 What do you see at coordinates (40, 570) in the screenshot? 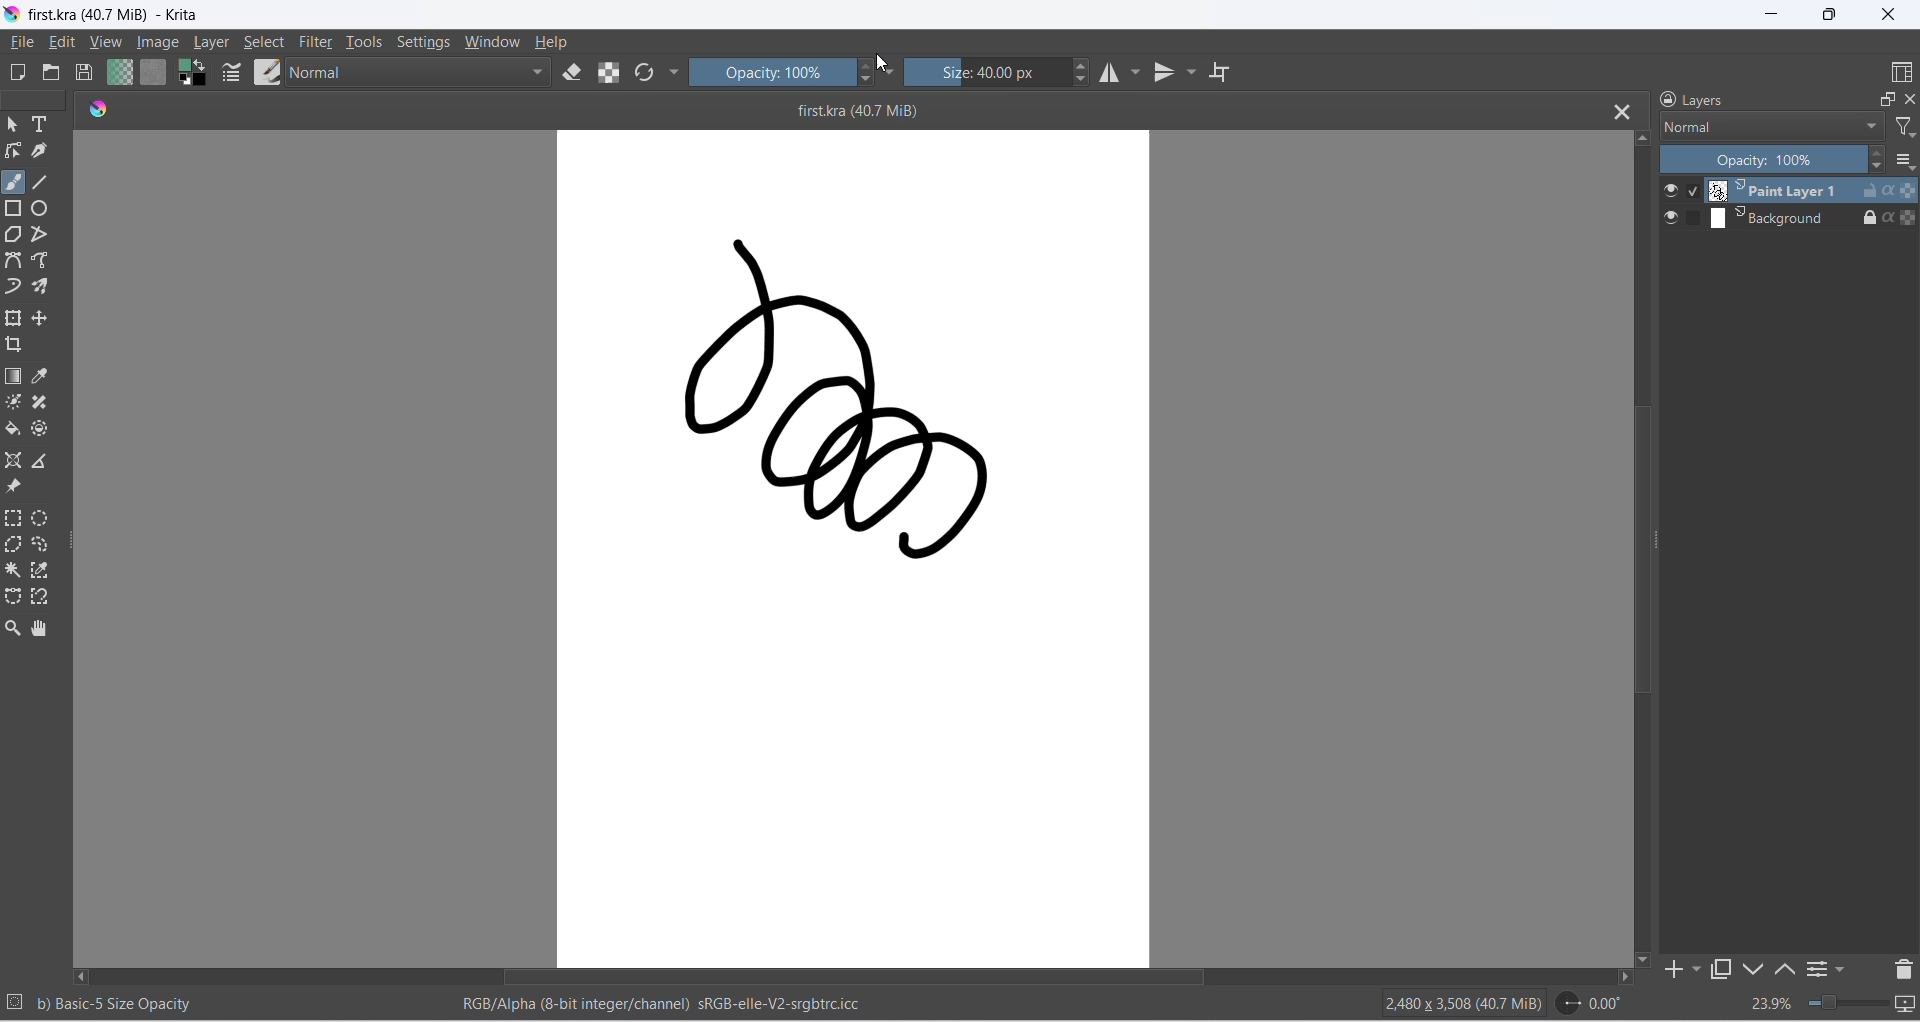
I see `similar color selection tool` at bounding box center [40, 570].